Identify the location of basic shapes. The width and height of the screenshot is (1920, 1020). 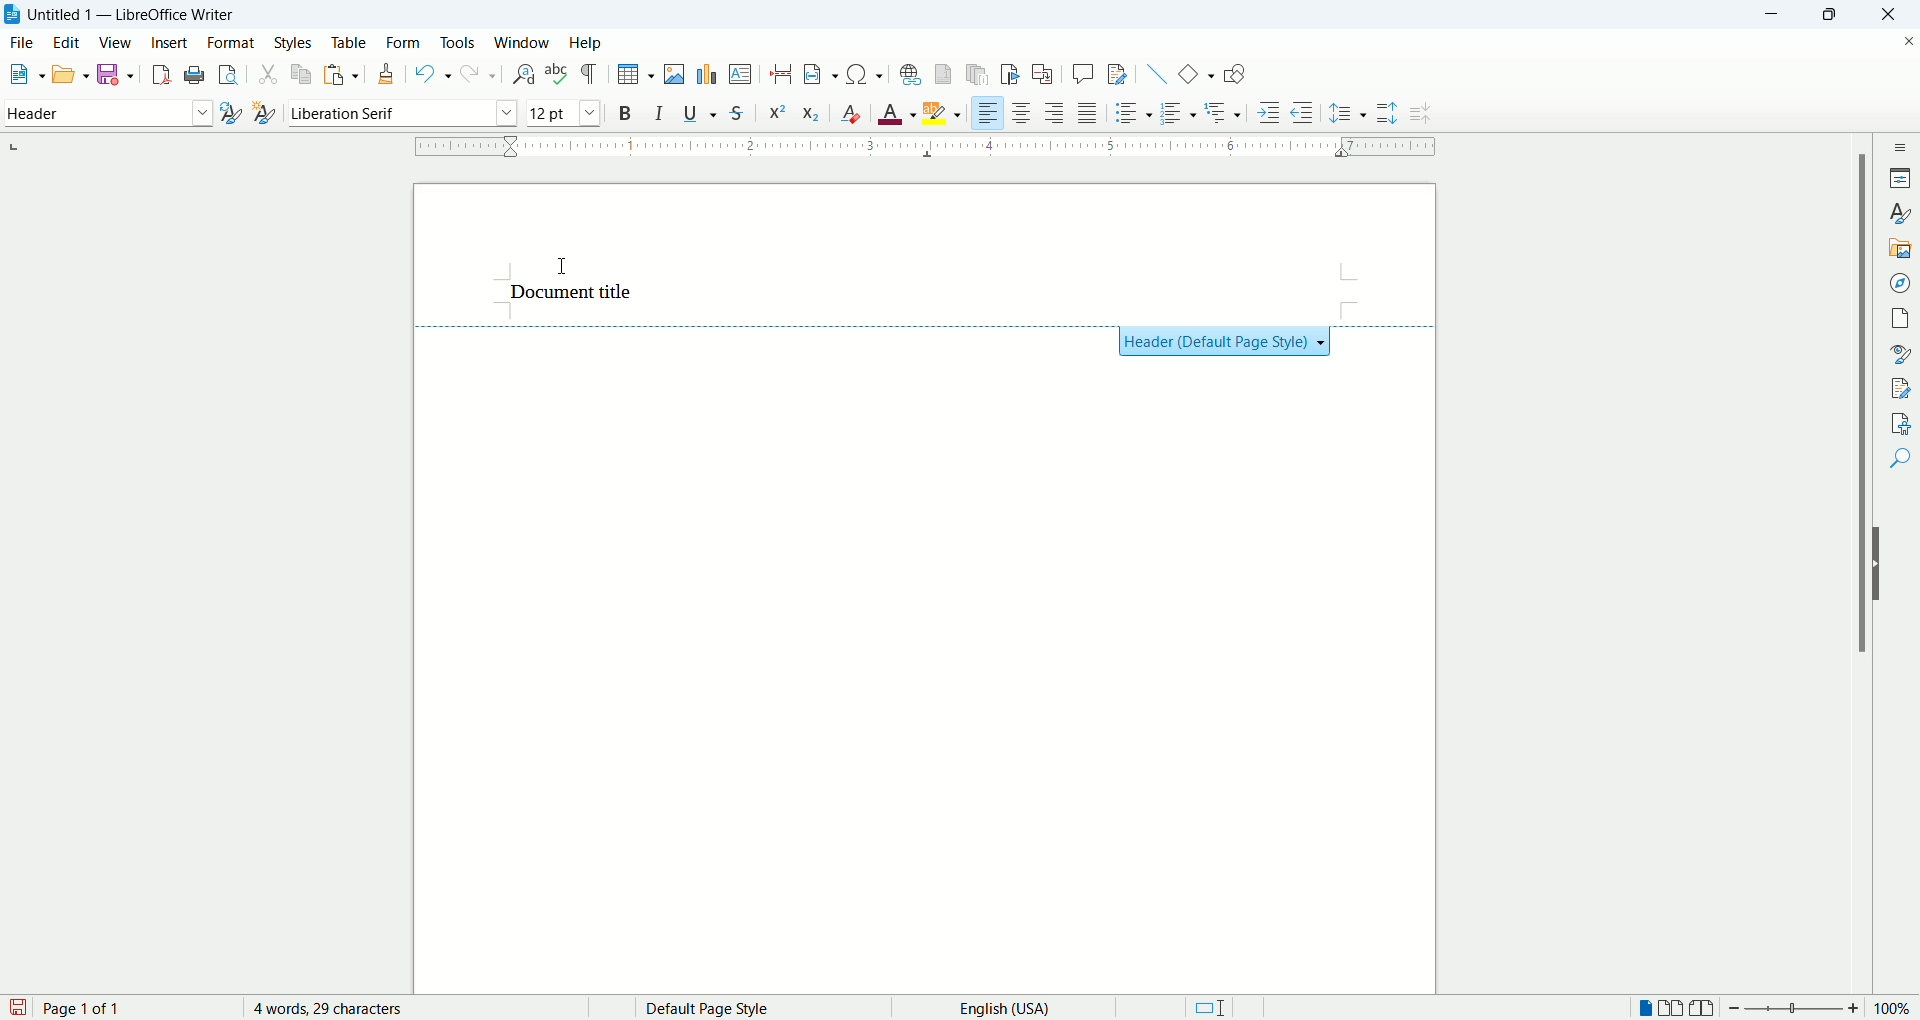
(1197, 74).